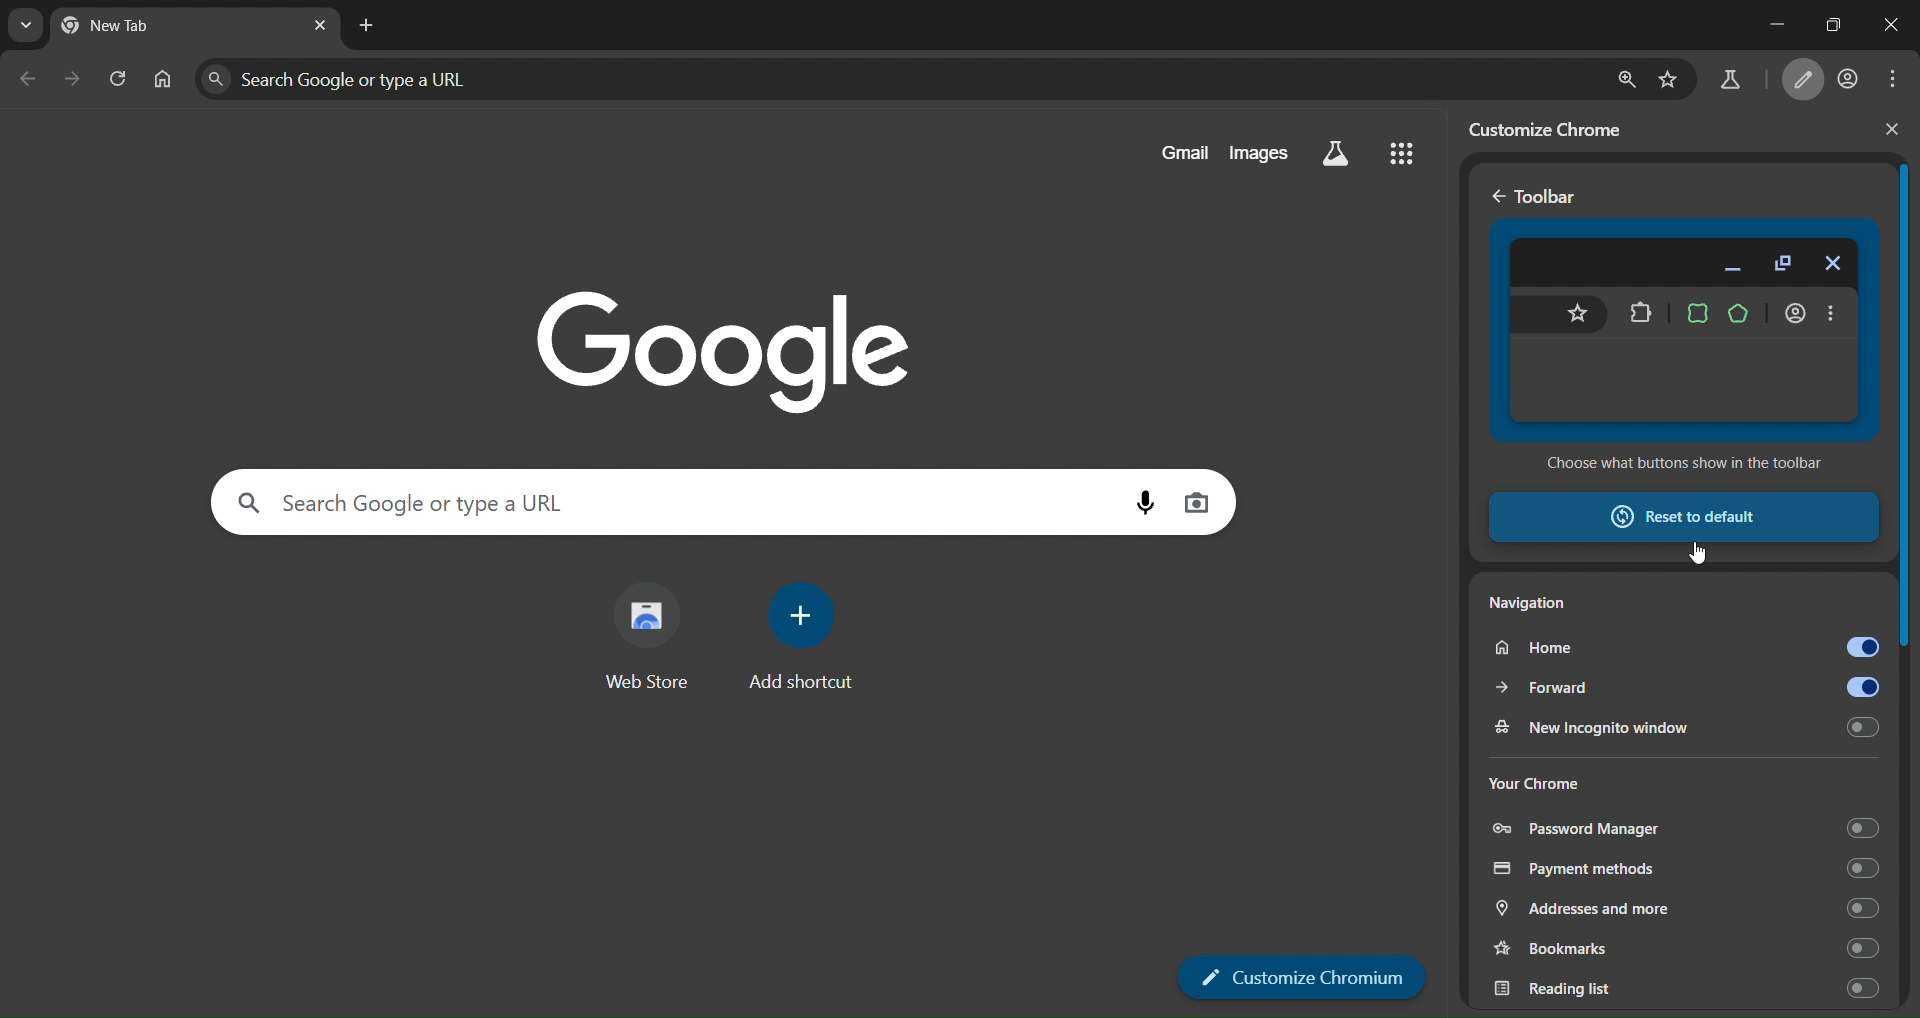  I want to click on zoom , so click(1627, 80).